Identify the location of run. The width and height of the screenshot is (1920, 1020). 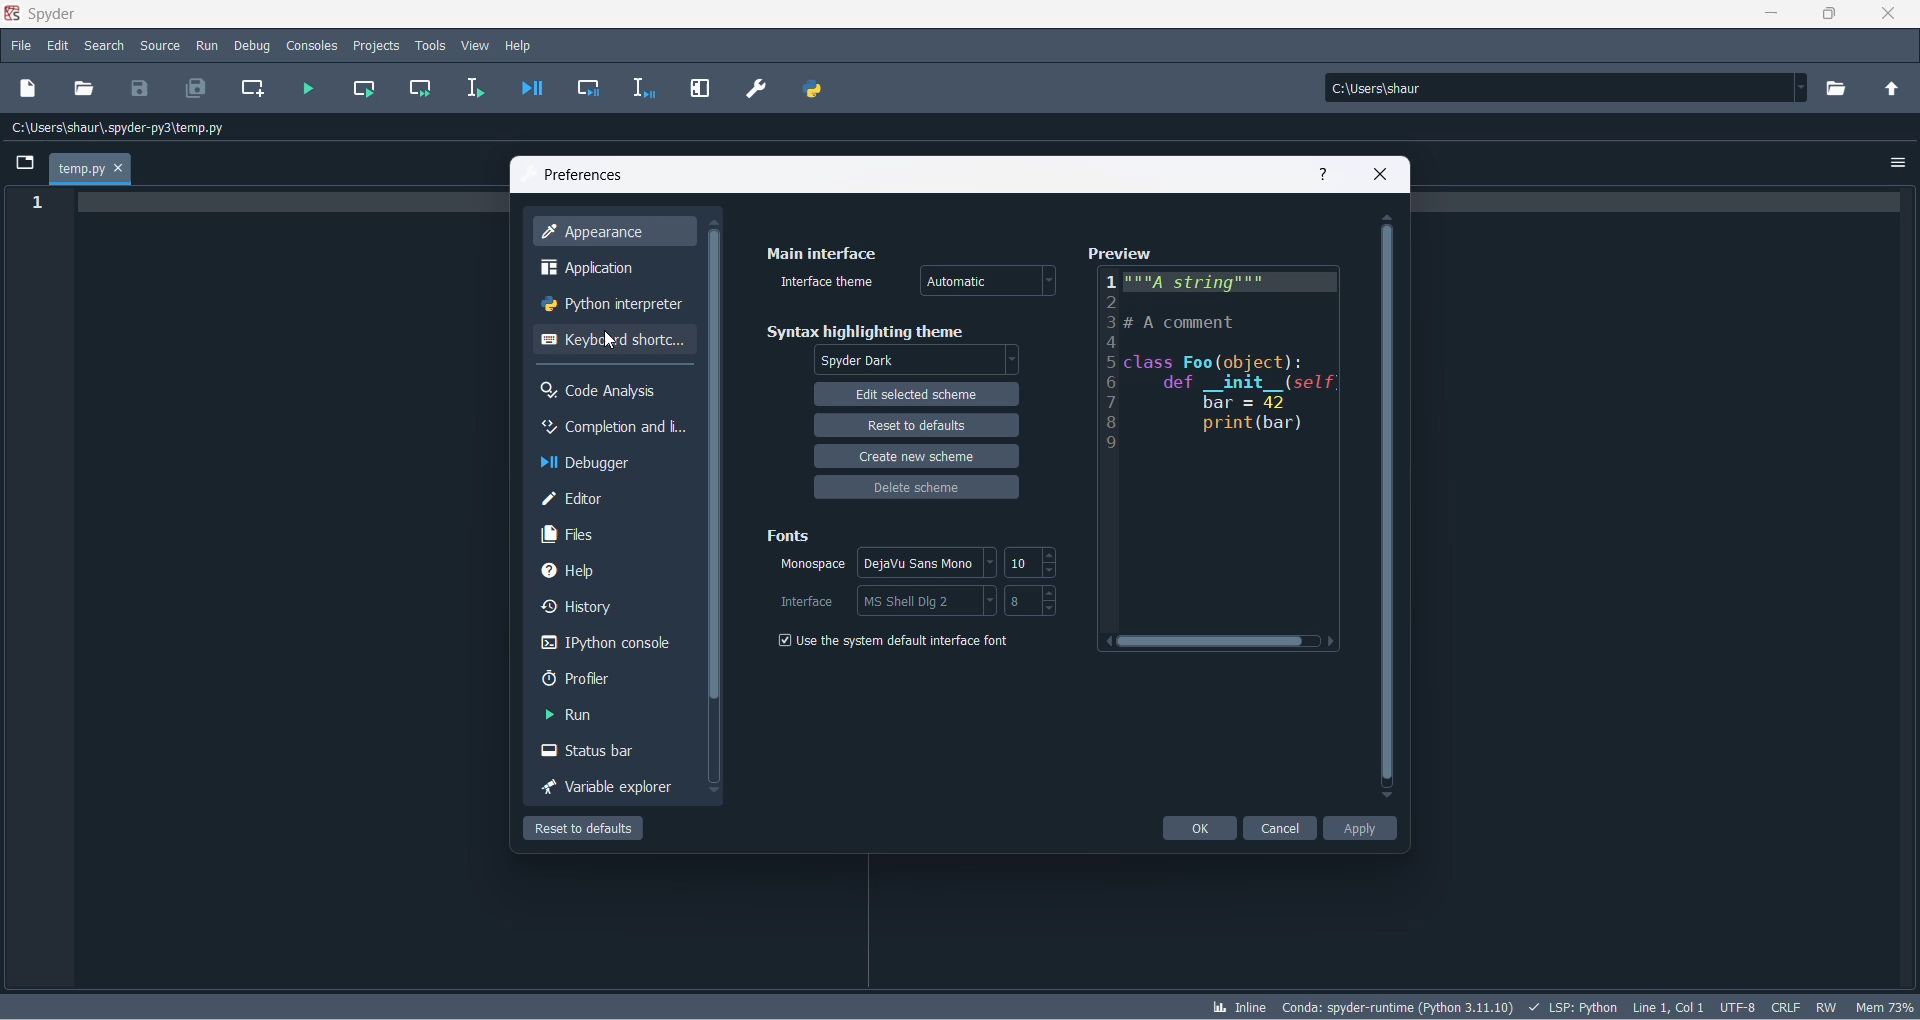
(604, 713).